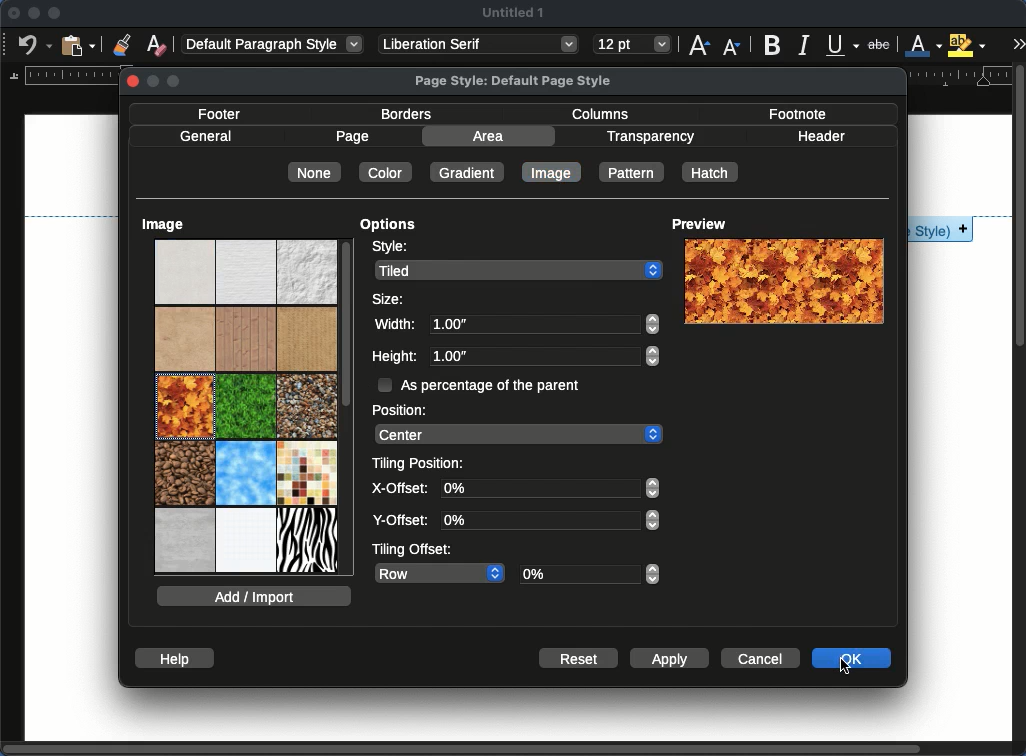 This screenshot has height=756, width=1026. Describe the element at coordinates (633, 43) in the screenshot. I see `12 pt - size` at that location.